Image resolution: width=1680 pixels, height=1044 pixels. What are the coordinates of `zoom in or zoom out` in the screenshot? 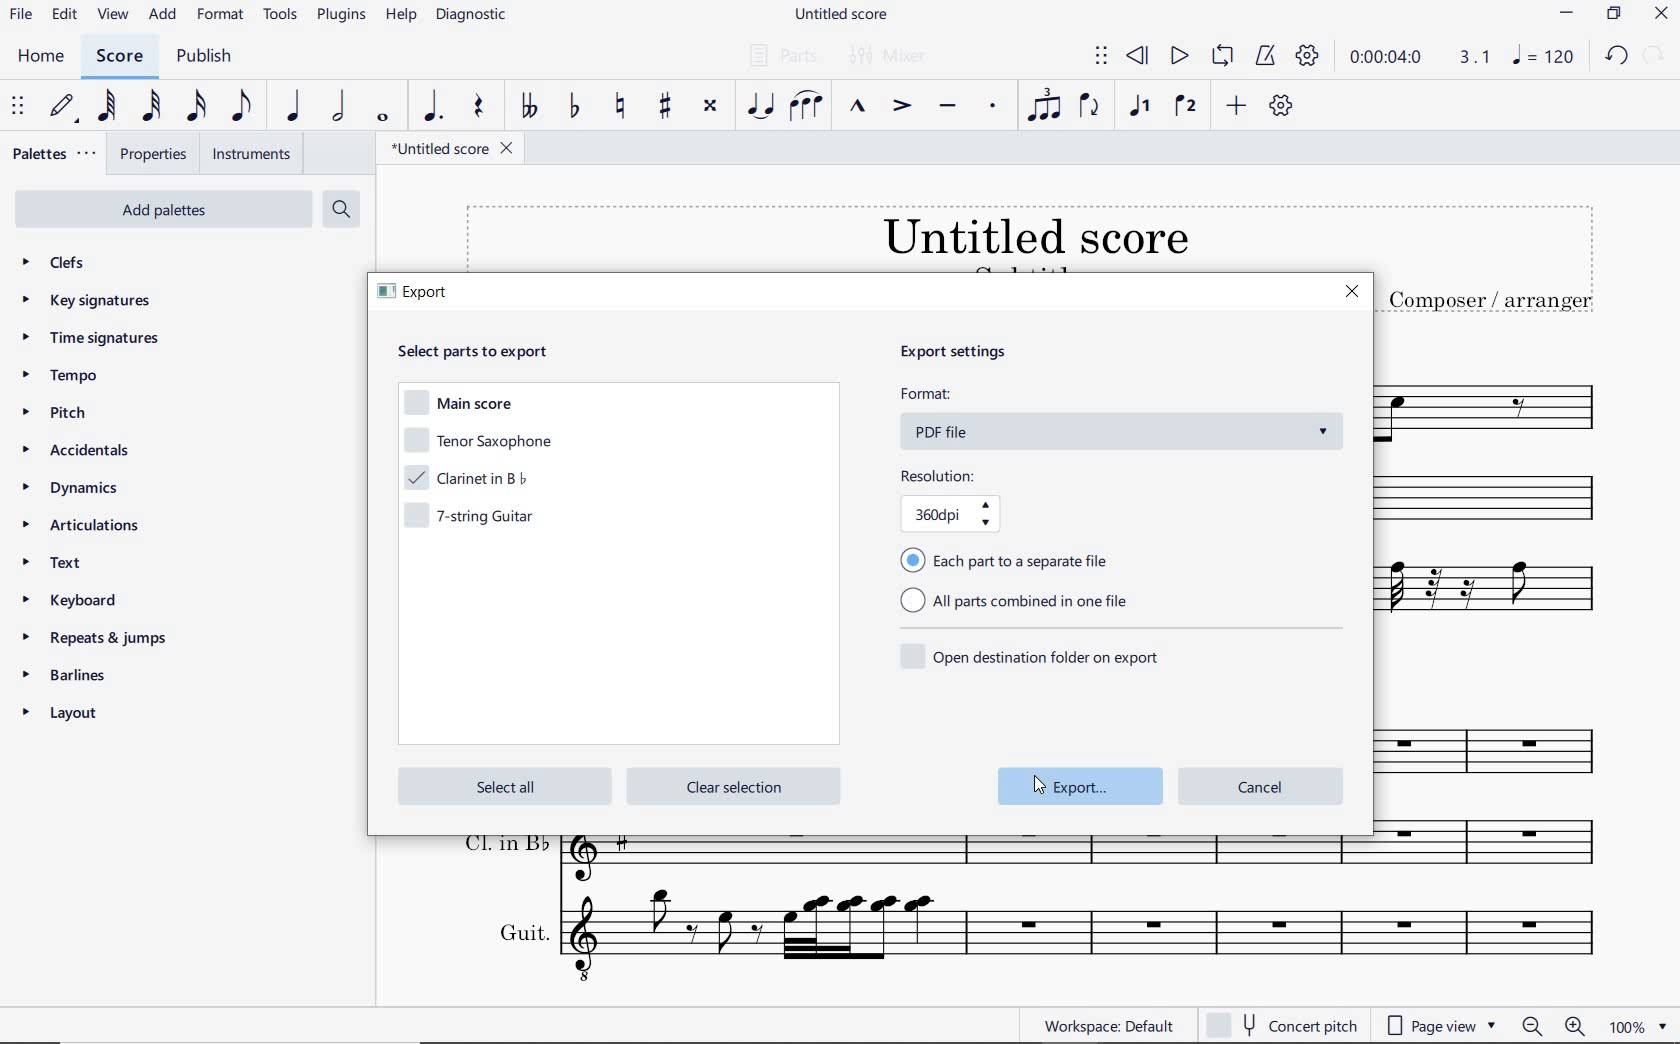 It's located at (1552, 1025).